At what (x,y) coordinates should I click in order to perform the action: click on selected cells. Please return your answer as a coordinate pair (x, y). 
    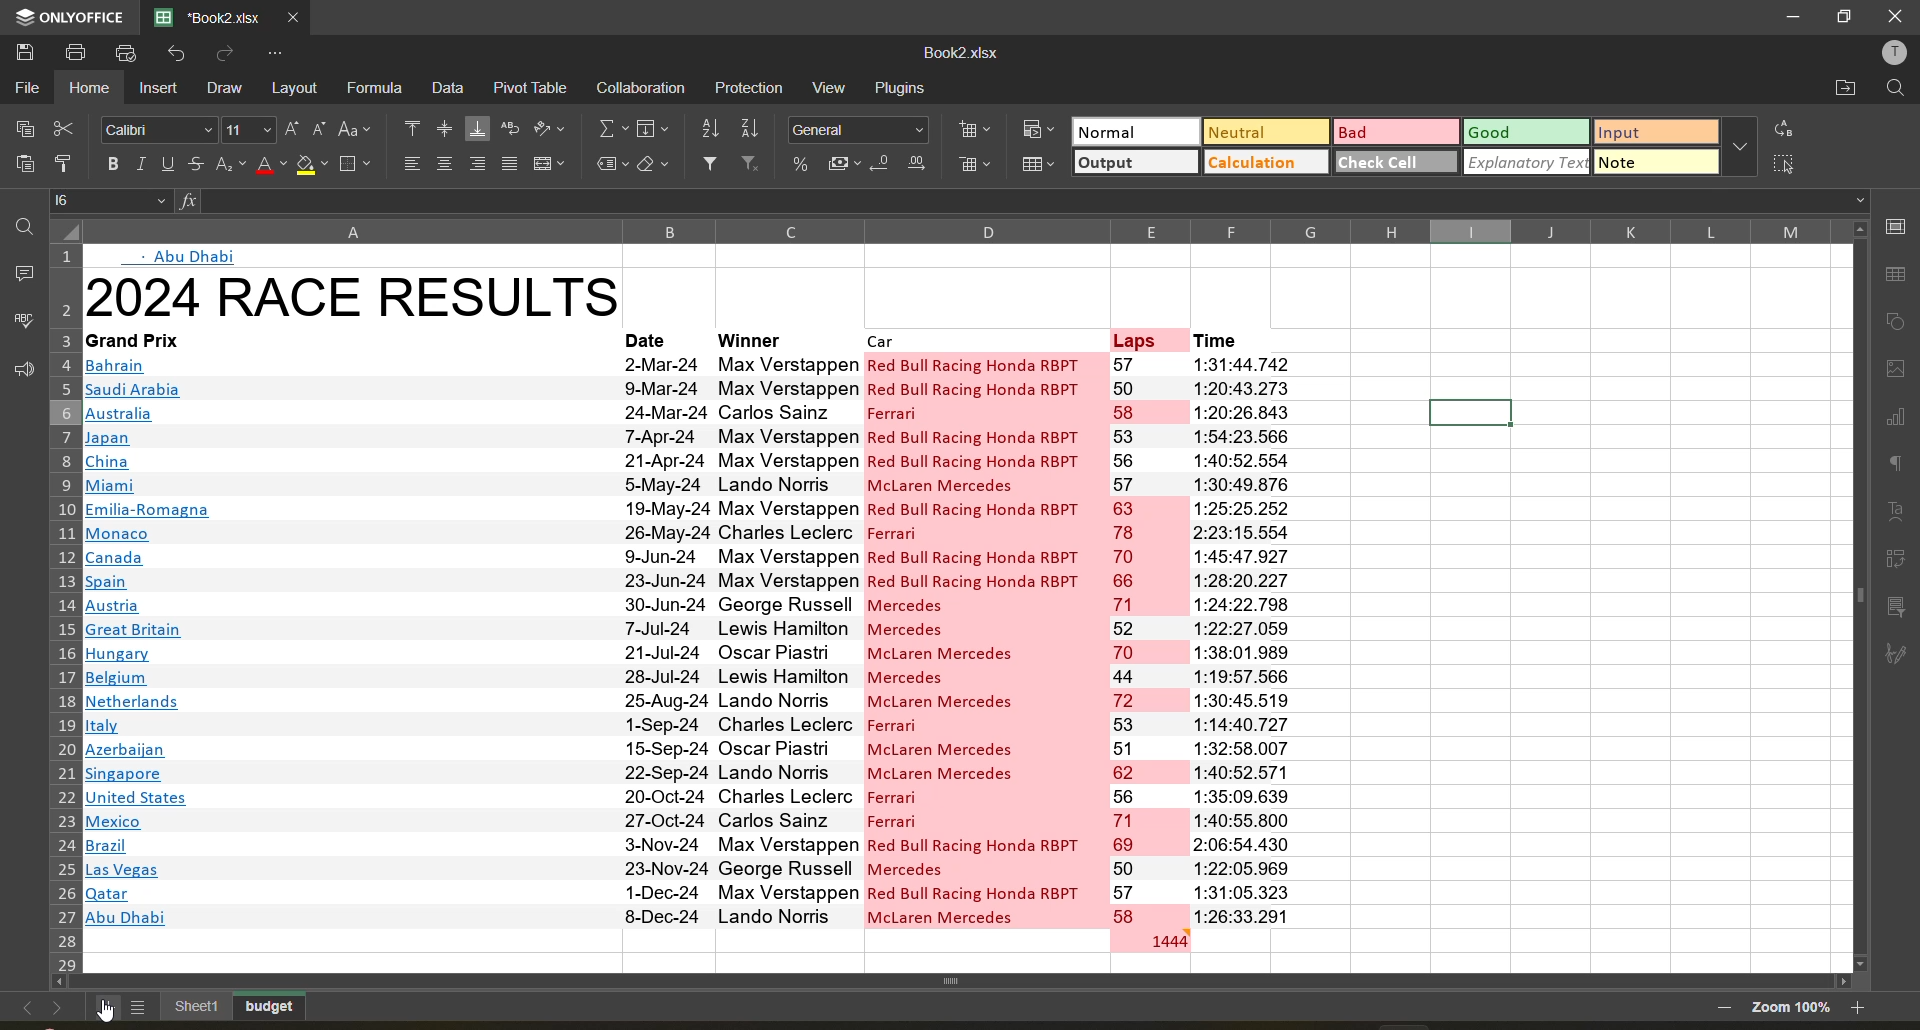
    Looking at the image, I should click on (1467, 413).